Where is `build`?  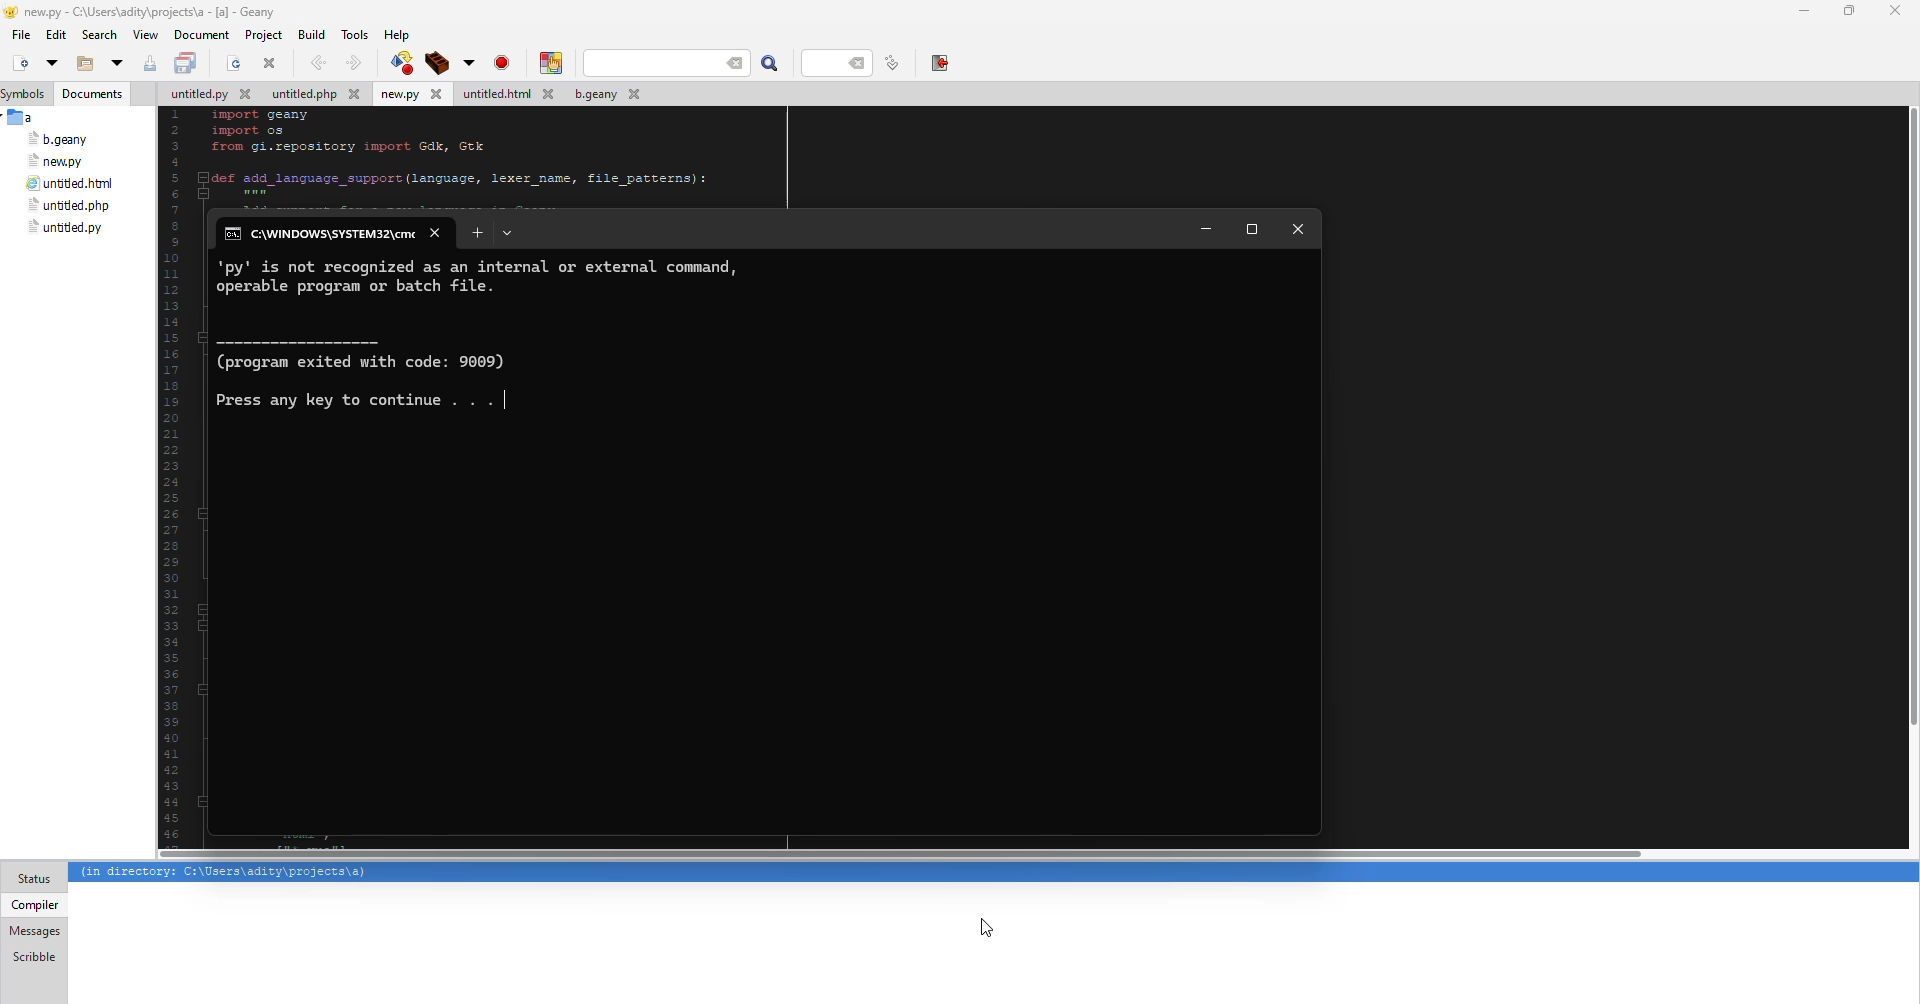
build is located at coordinates (311, 36).